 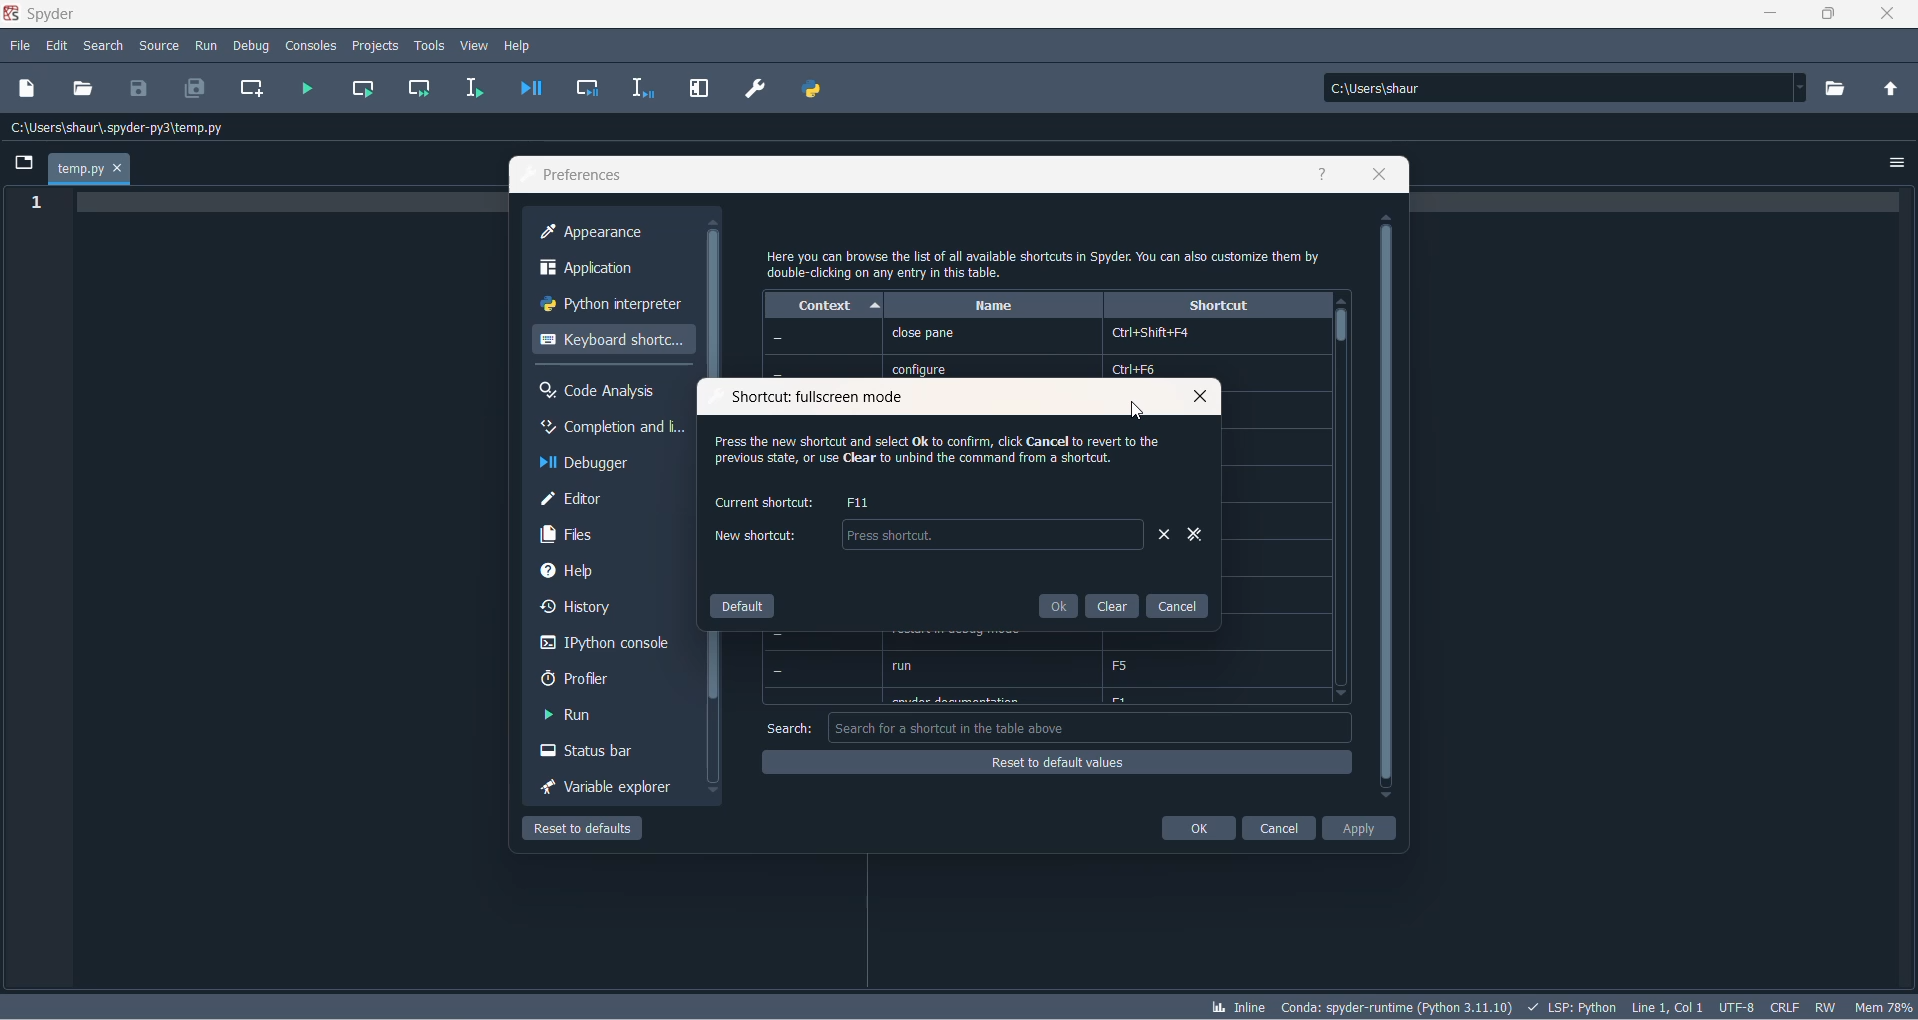 I want to click on PYTHON PATH MANAGER, so click(x=811, y=86).